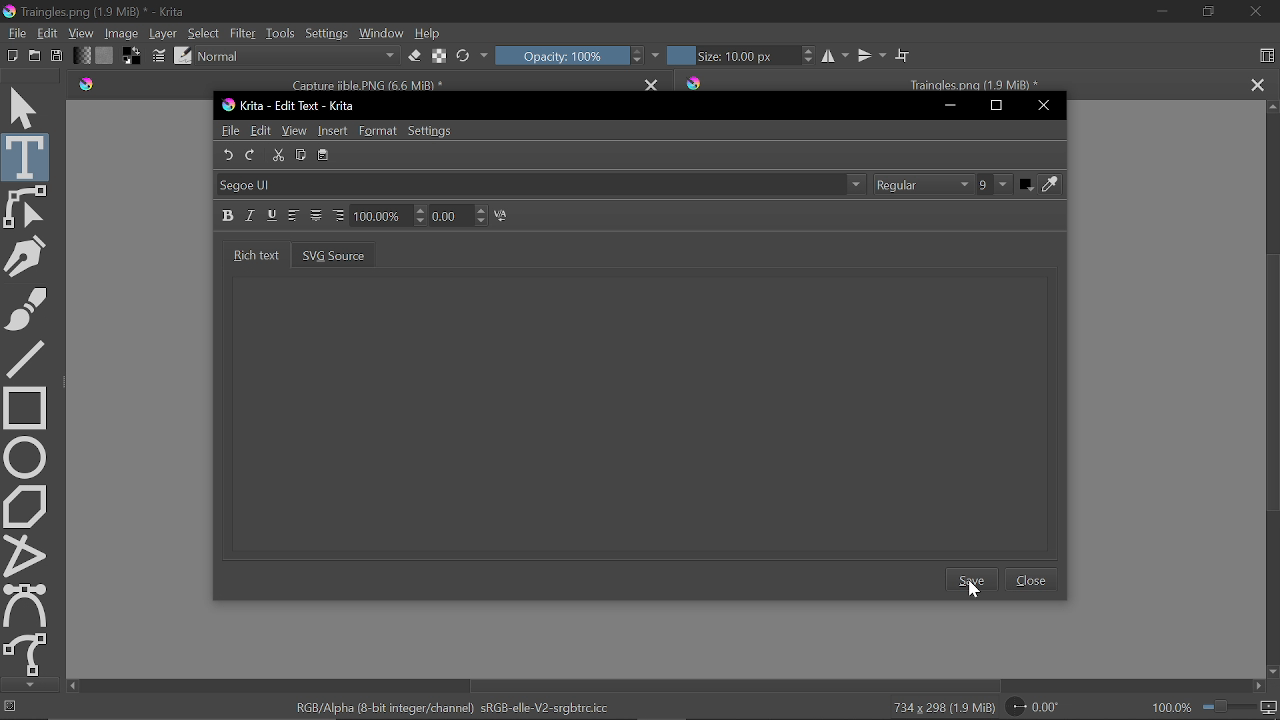 The image size is (1280, 720). Describe the element at coordinates (10, 54) in the screenshot. I see `New document` at that location.